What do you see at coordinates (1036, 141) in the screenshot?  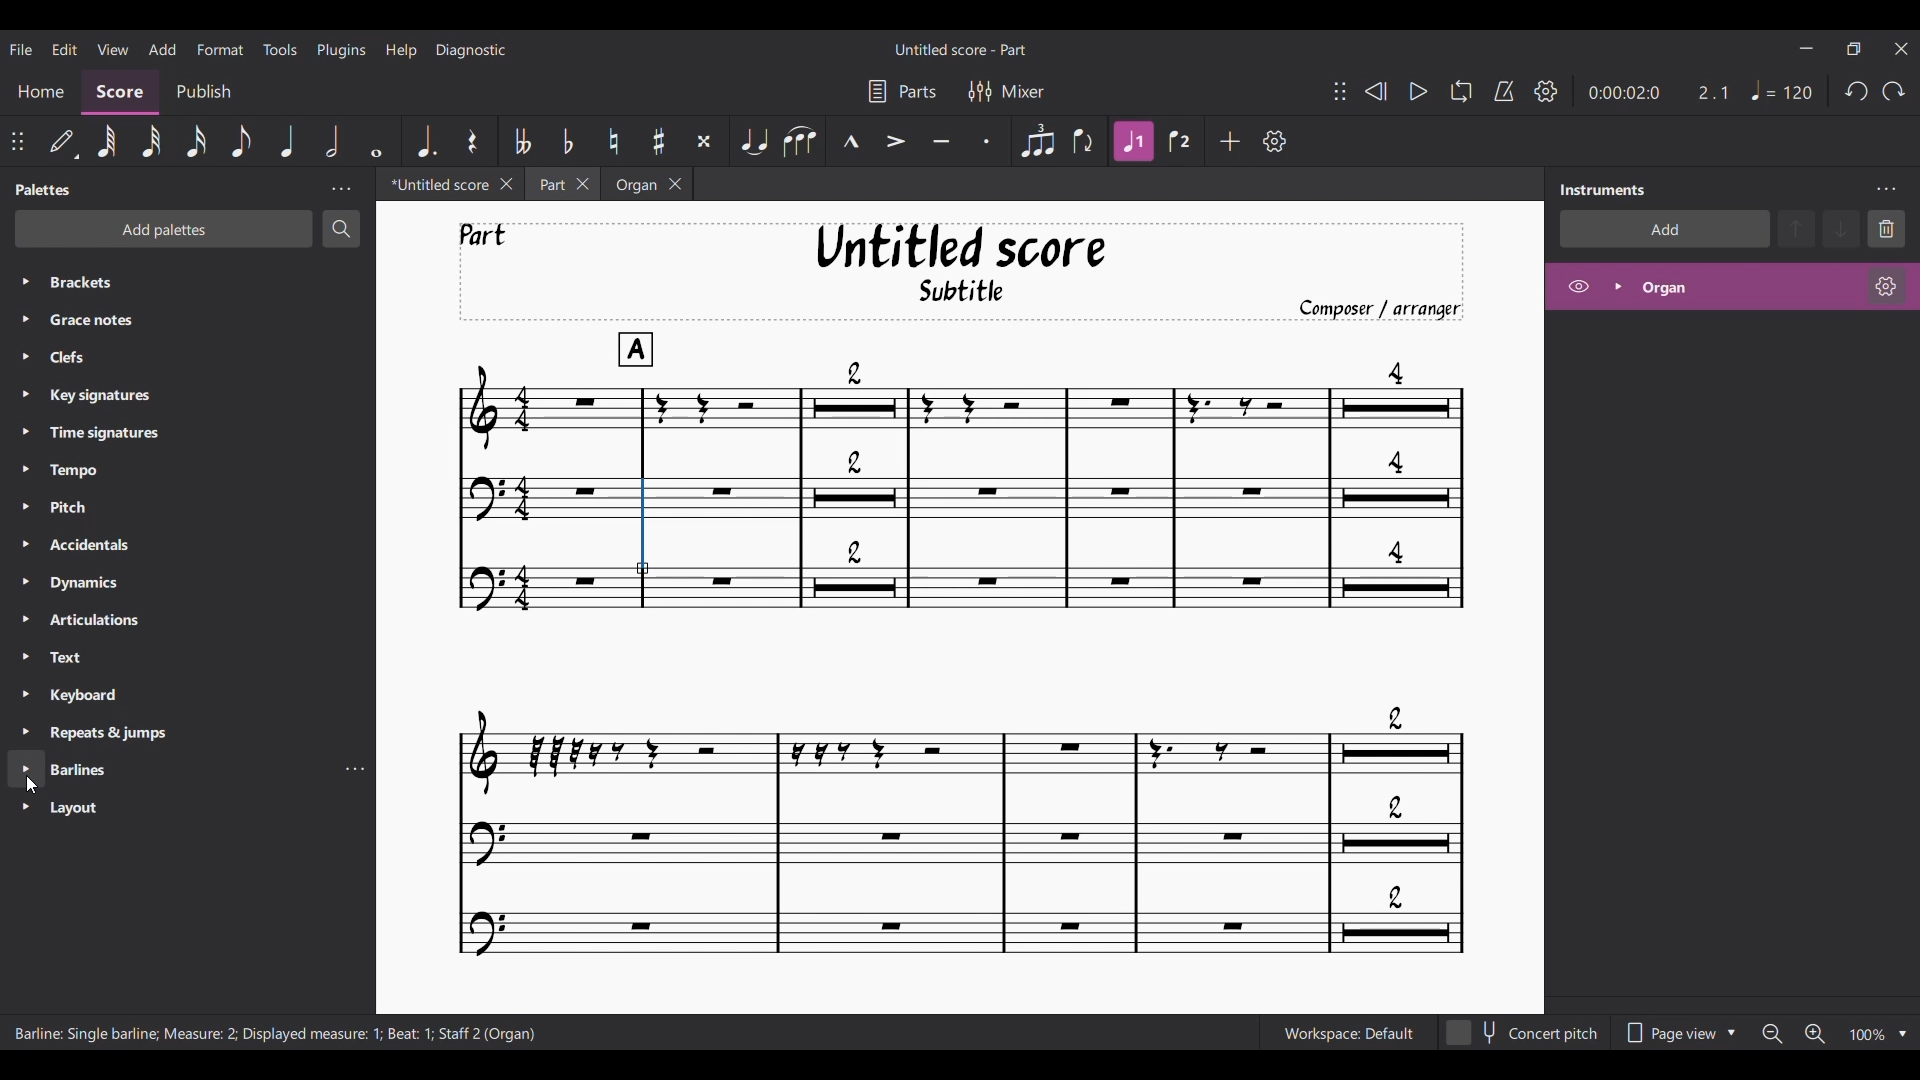 I see `Tuplet` at bounding box center [1036, 141].